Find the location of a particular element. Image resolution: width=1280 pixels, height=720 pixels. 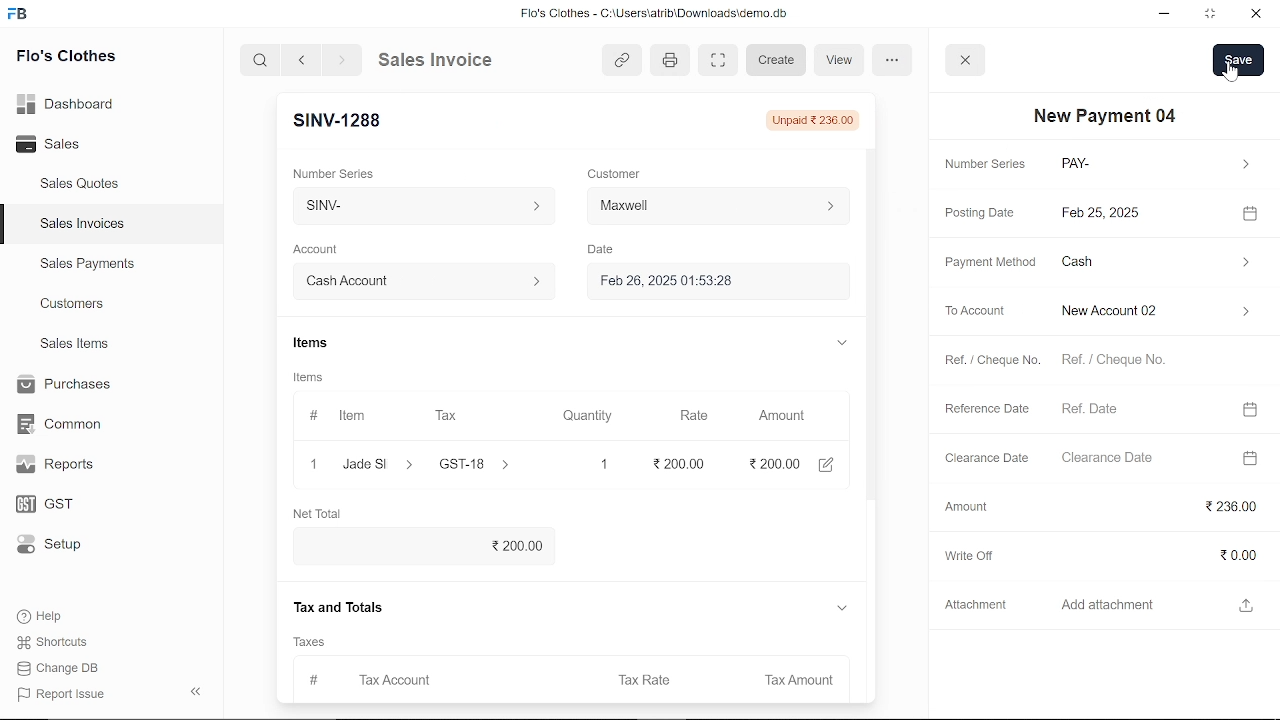

Flo's Clothes - C:\UsersatribiDownloads\demo.do is located at coordinates (662, 15).